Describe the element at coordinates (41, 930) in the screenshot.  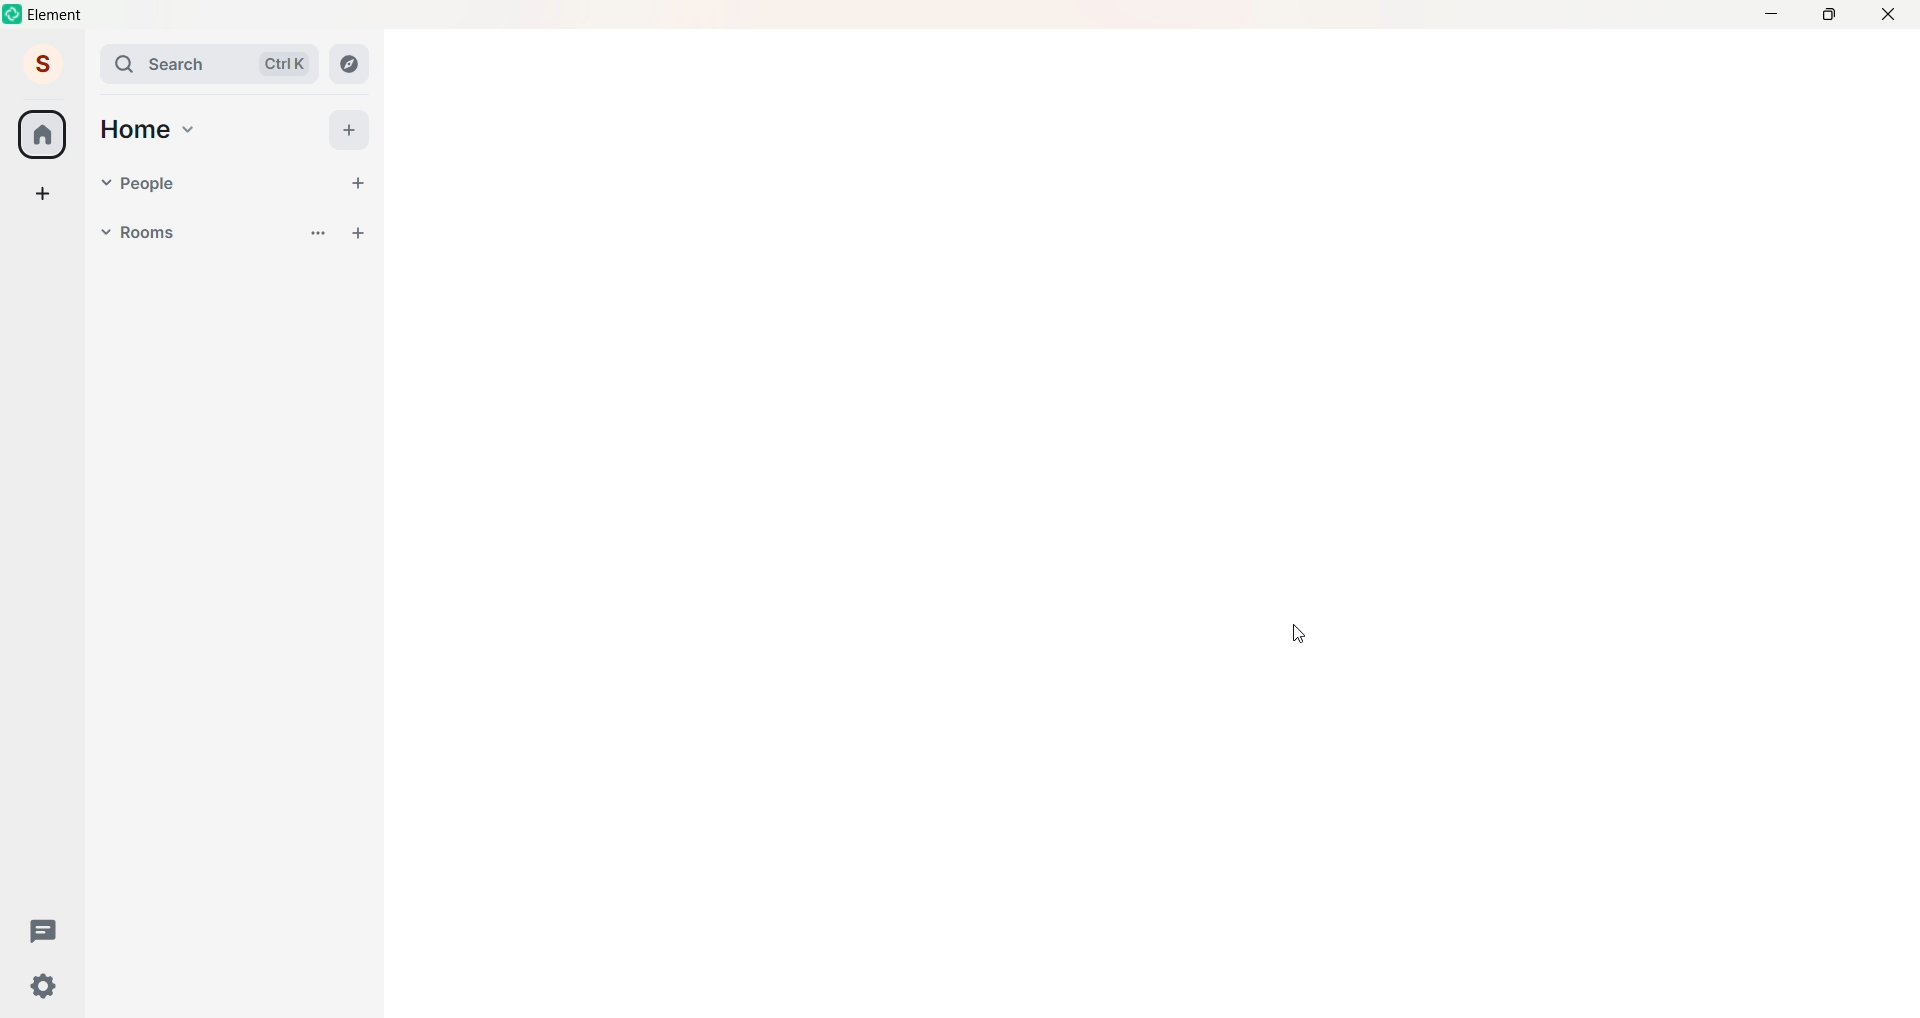
I see `Threads` at that location.